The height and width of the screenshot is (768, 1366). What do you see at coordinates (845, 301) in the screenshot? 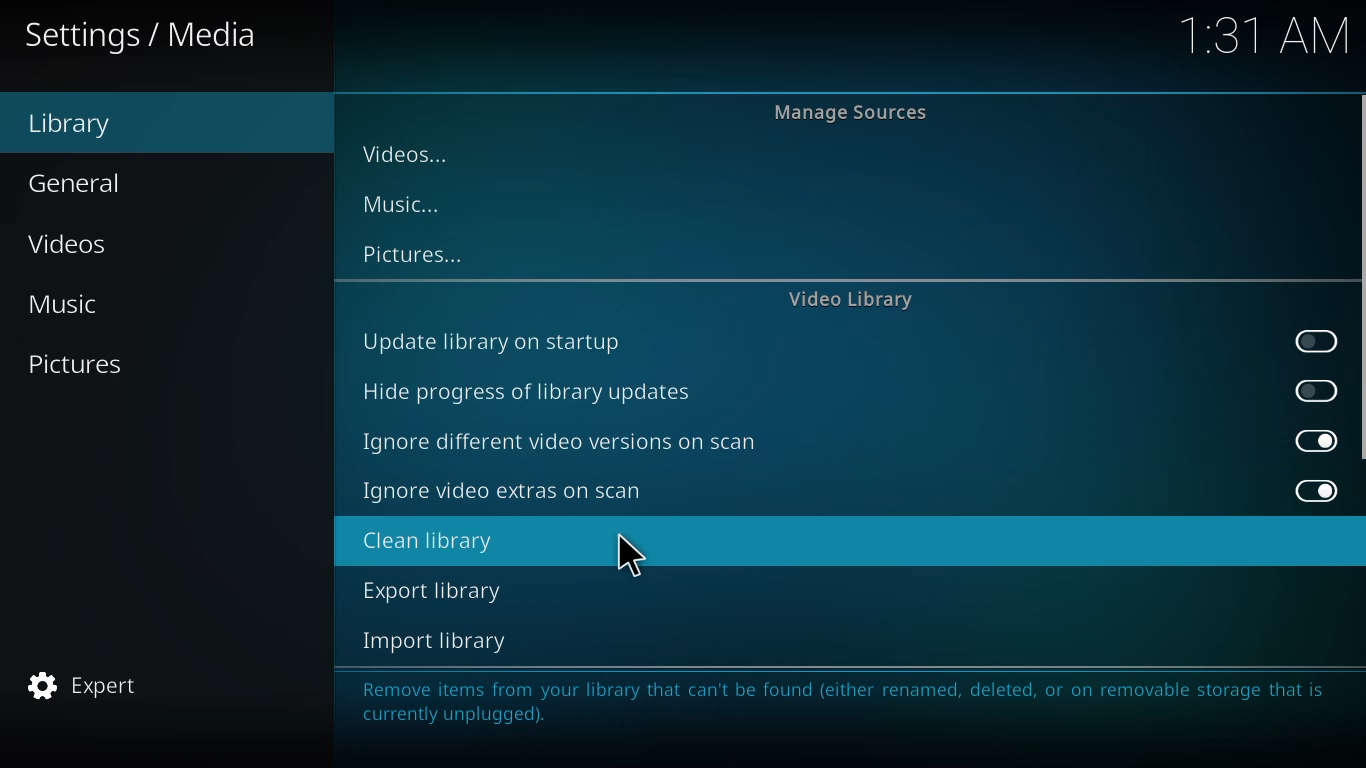
I see `video library` at bounding box center [845, 301].